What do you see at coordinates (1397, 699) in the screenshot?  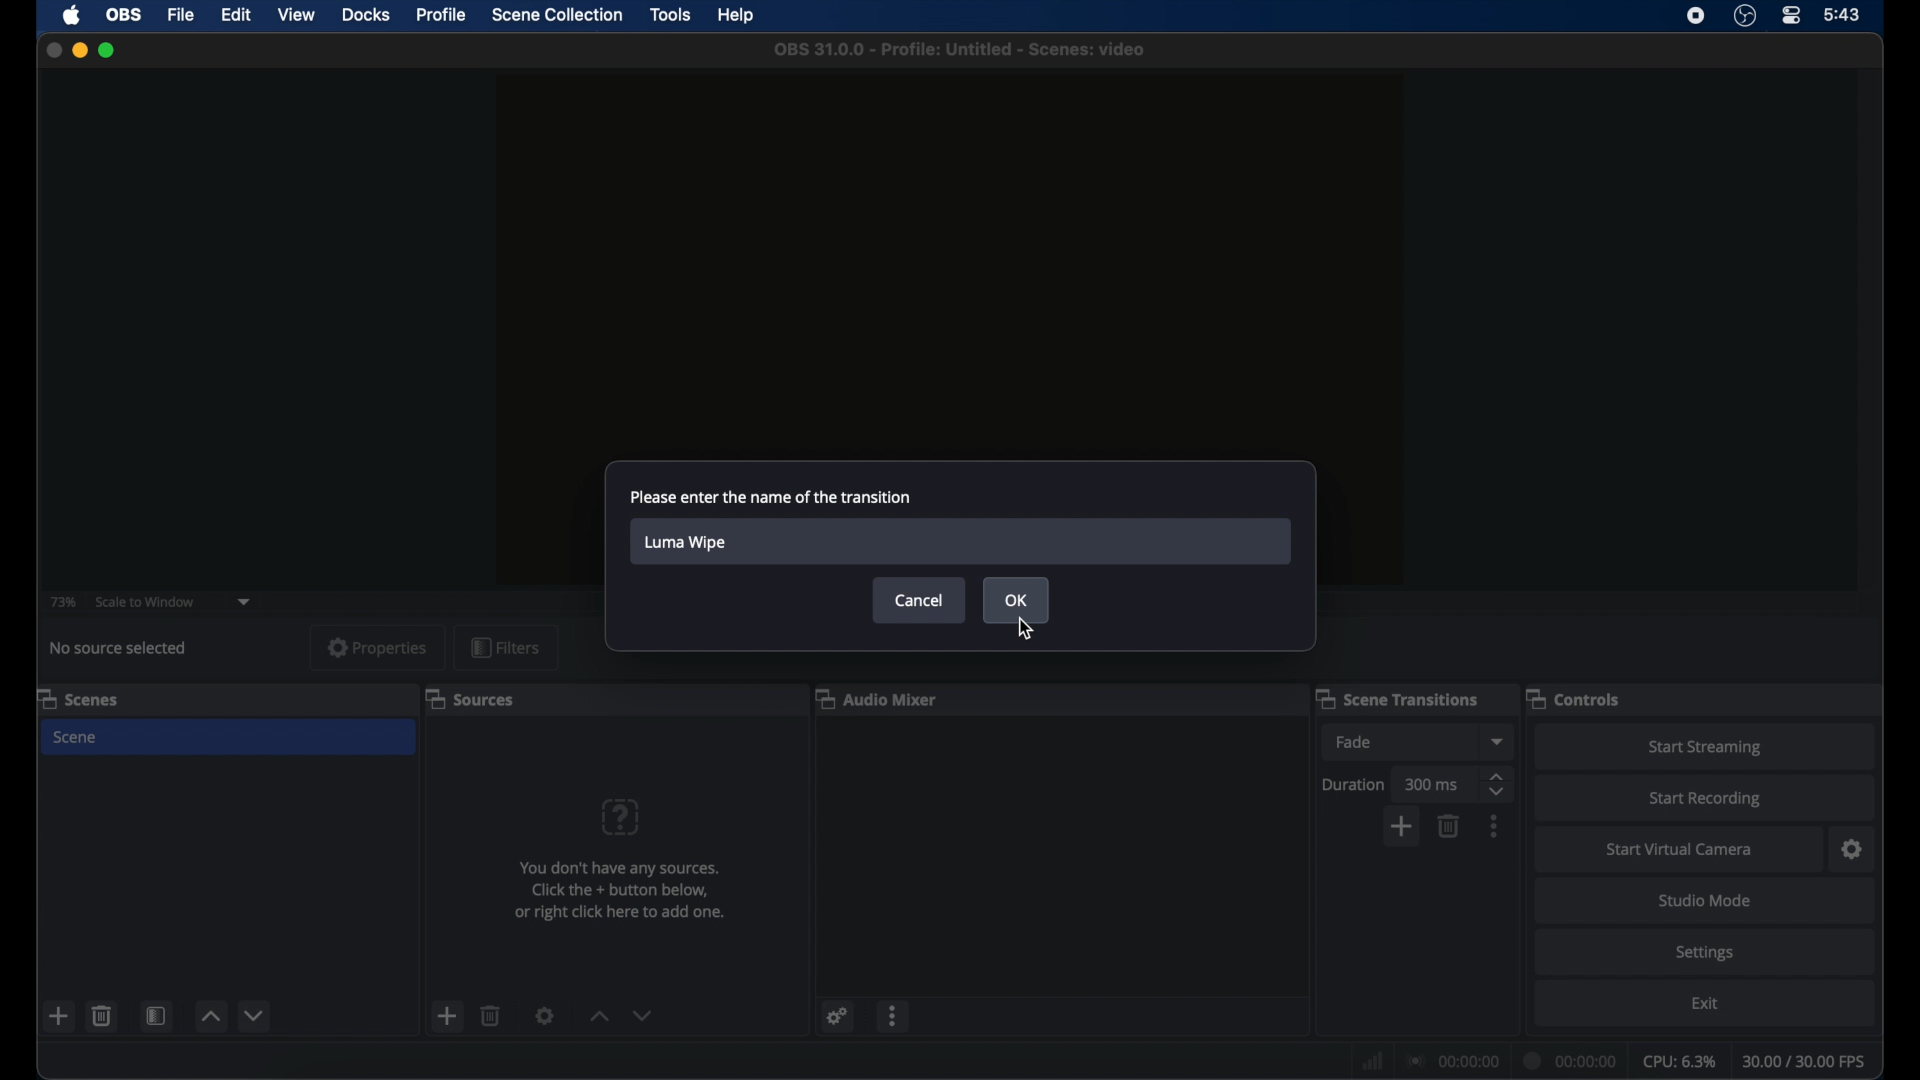 I see `scene transitions` at bounding box center [1397, 699].